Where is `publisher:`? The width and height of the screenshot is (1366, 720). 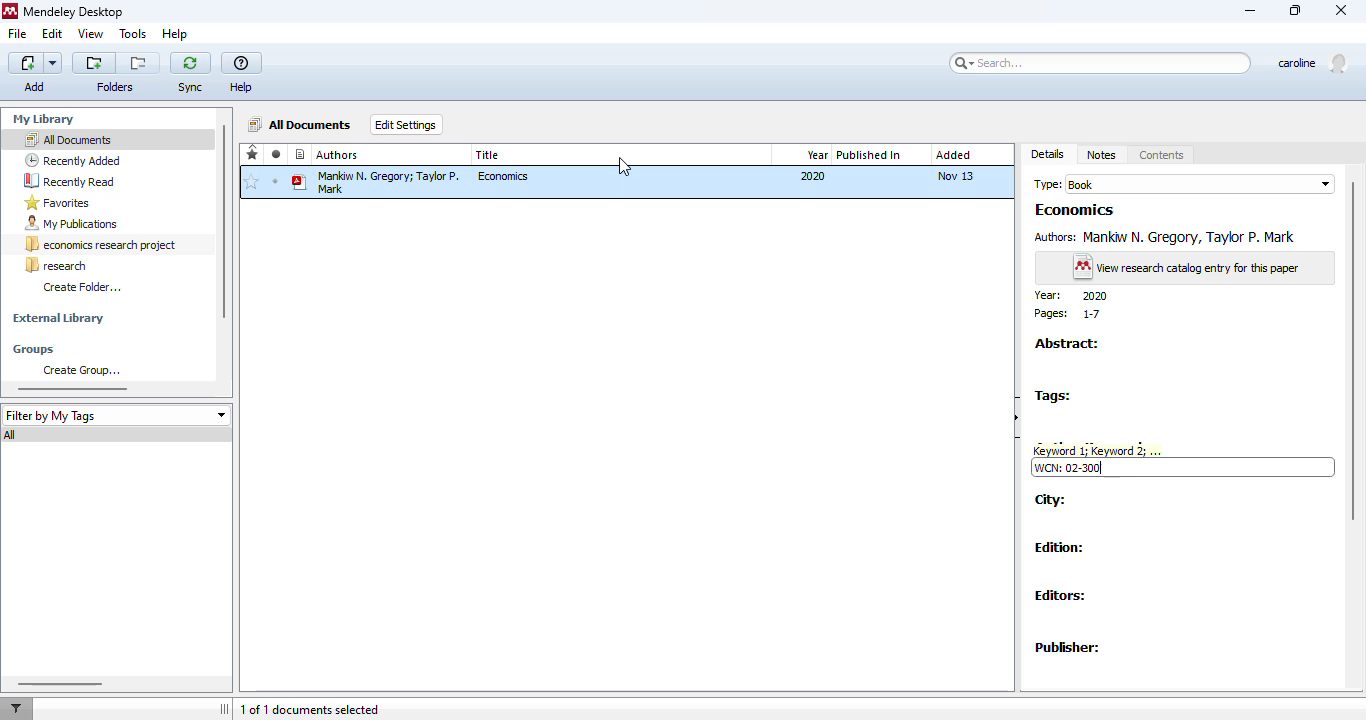 publisher: is located at coordinates (1068, 649).